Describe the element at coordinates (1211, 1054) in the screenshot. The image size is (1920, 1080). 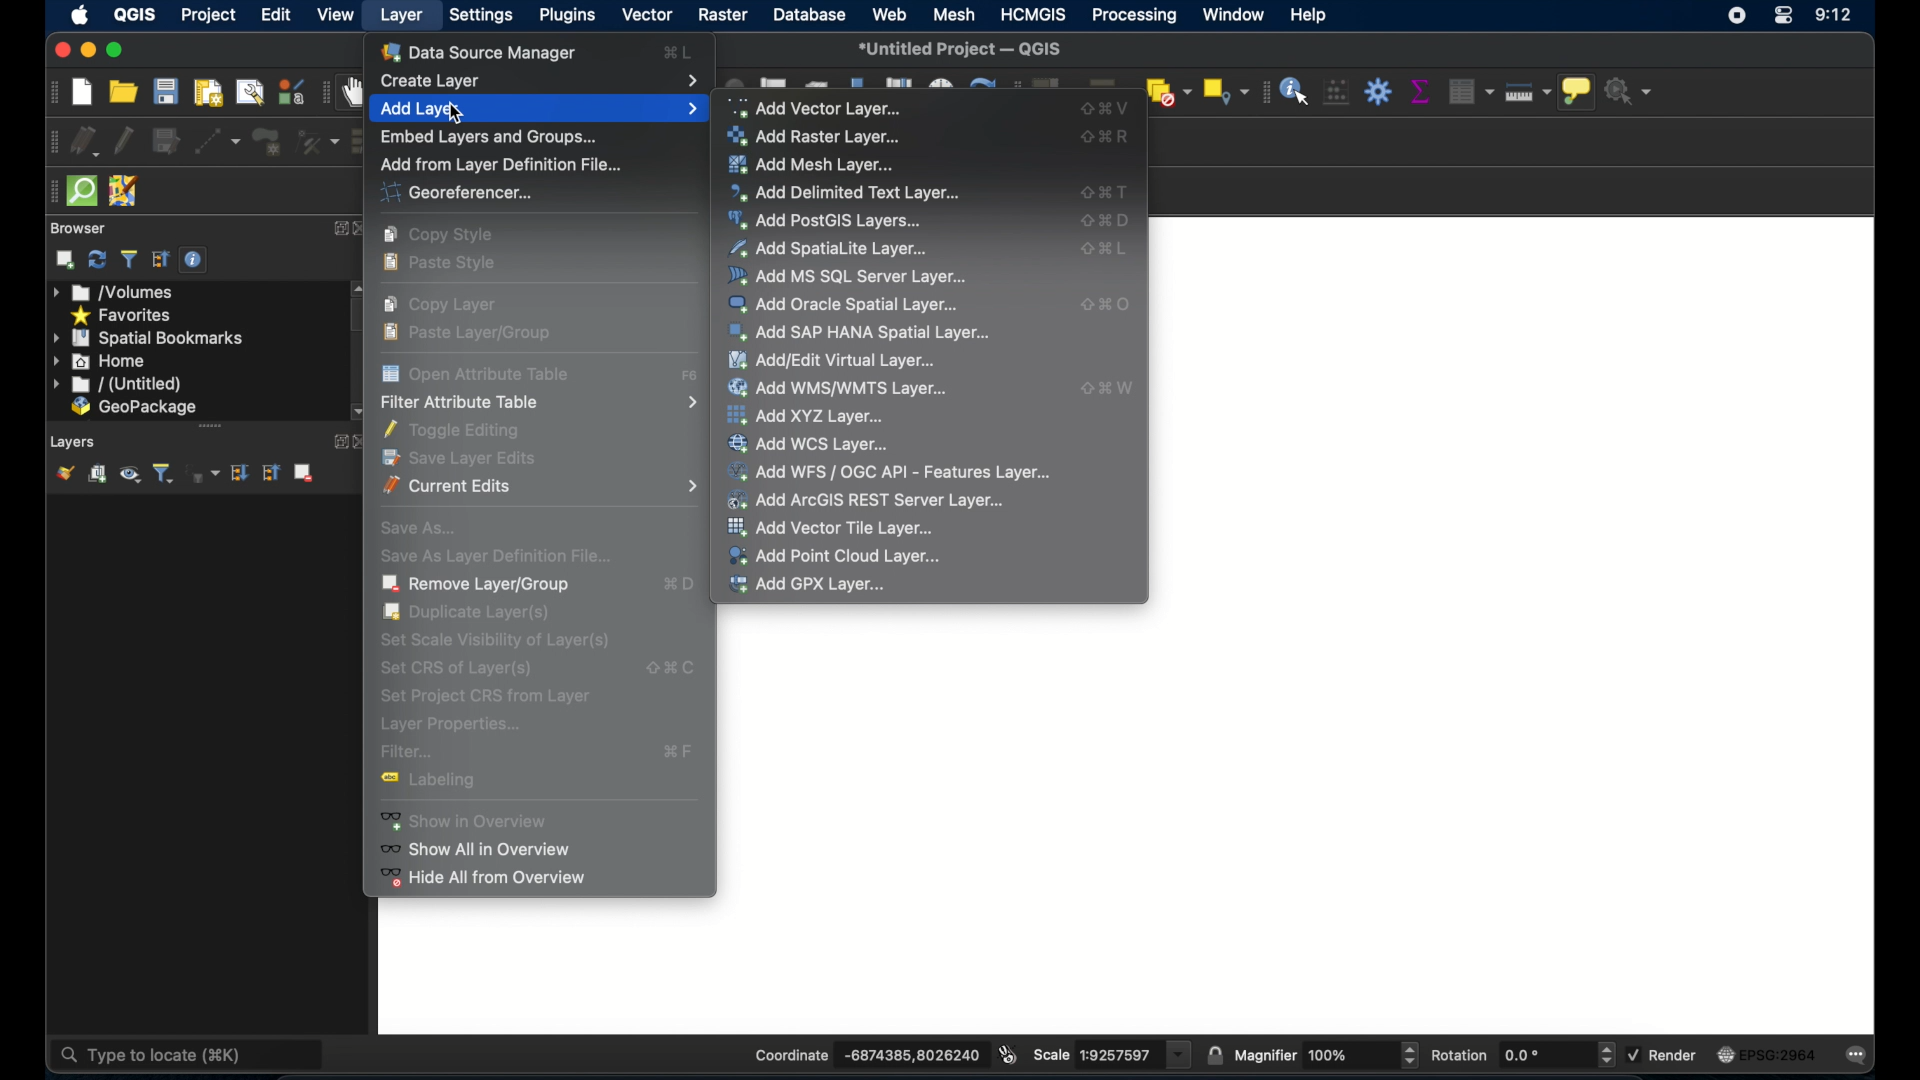
I see `lock scale` at that location.